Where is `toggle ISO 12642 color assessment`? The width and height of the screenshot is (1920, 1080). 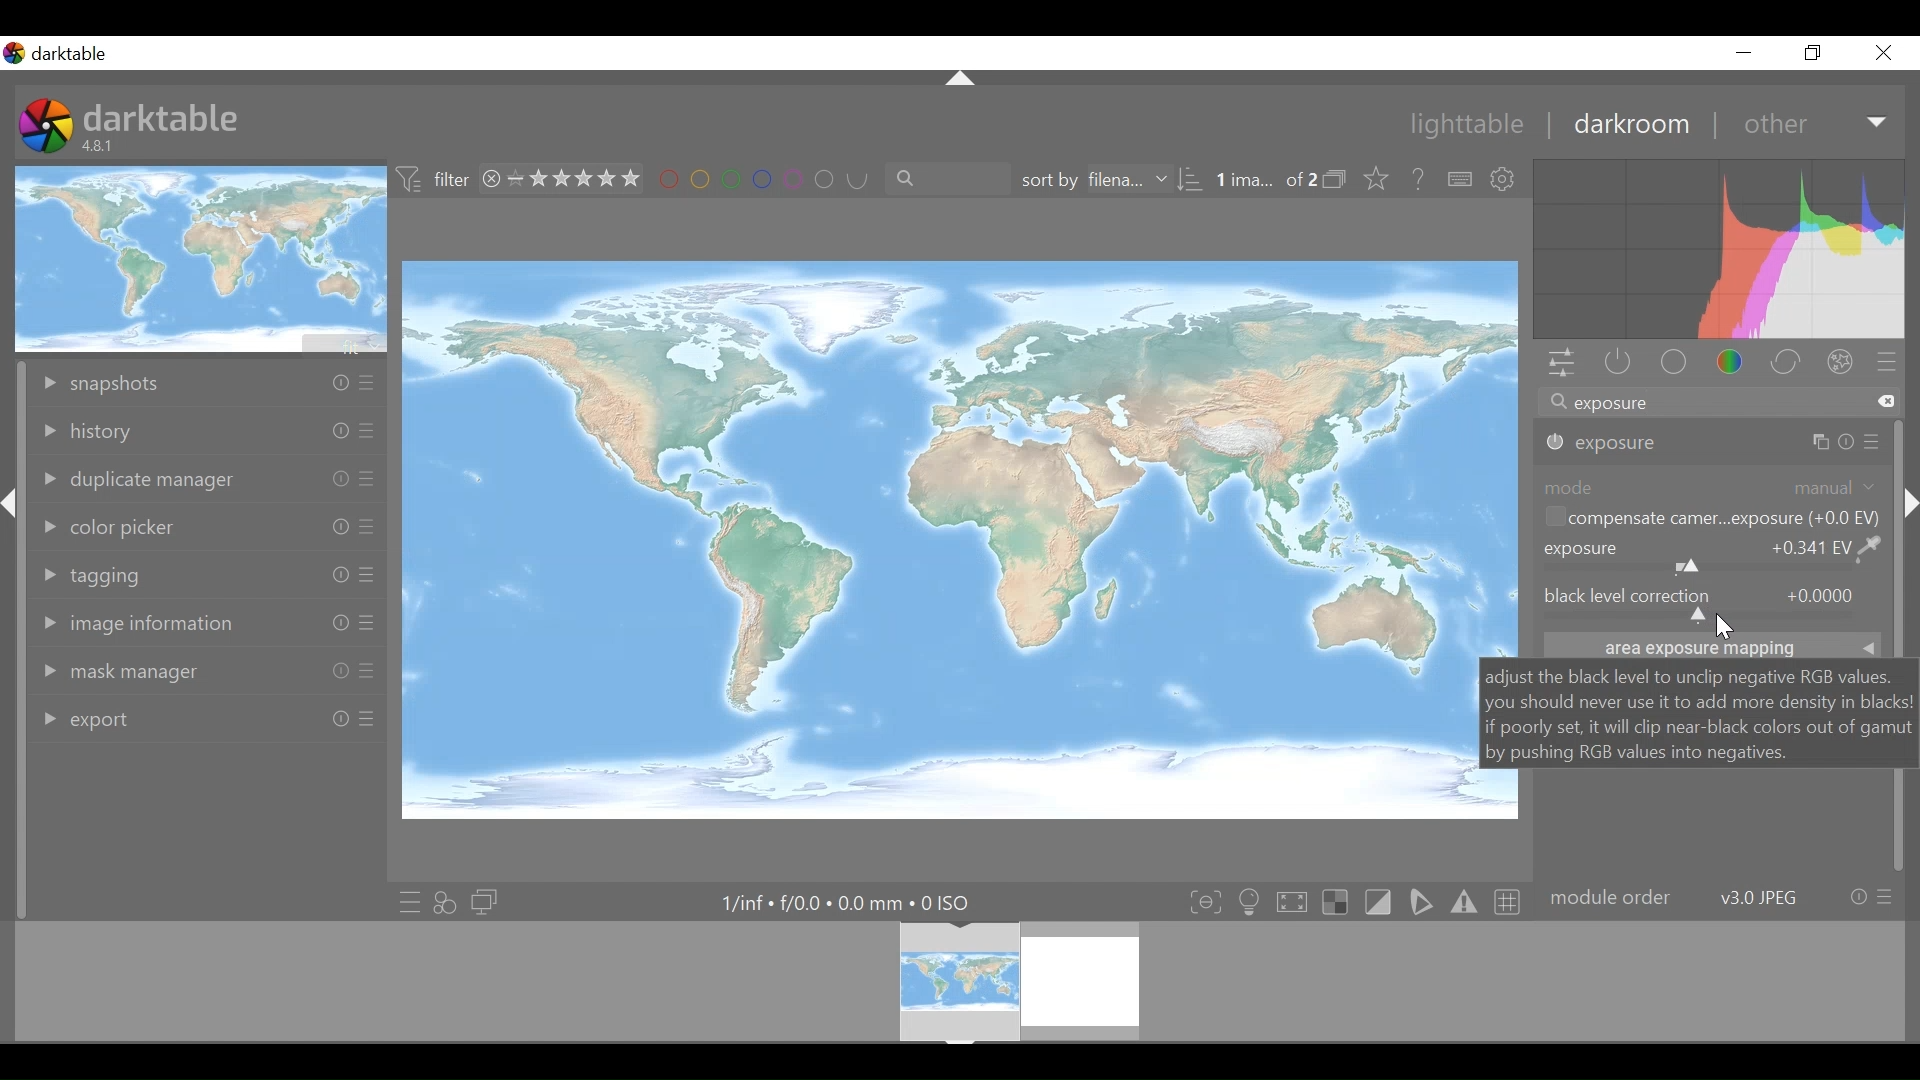
toggle ISO 12642 color assessment is located at coordinates (1250, 902).